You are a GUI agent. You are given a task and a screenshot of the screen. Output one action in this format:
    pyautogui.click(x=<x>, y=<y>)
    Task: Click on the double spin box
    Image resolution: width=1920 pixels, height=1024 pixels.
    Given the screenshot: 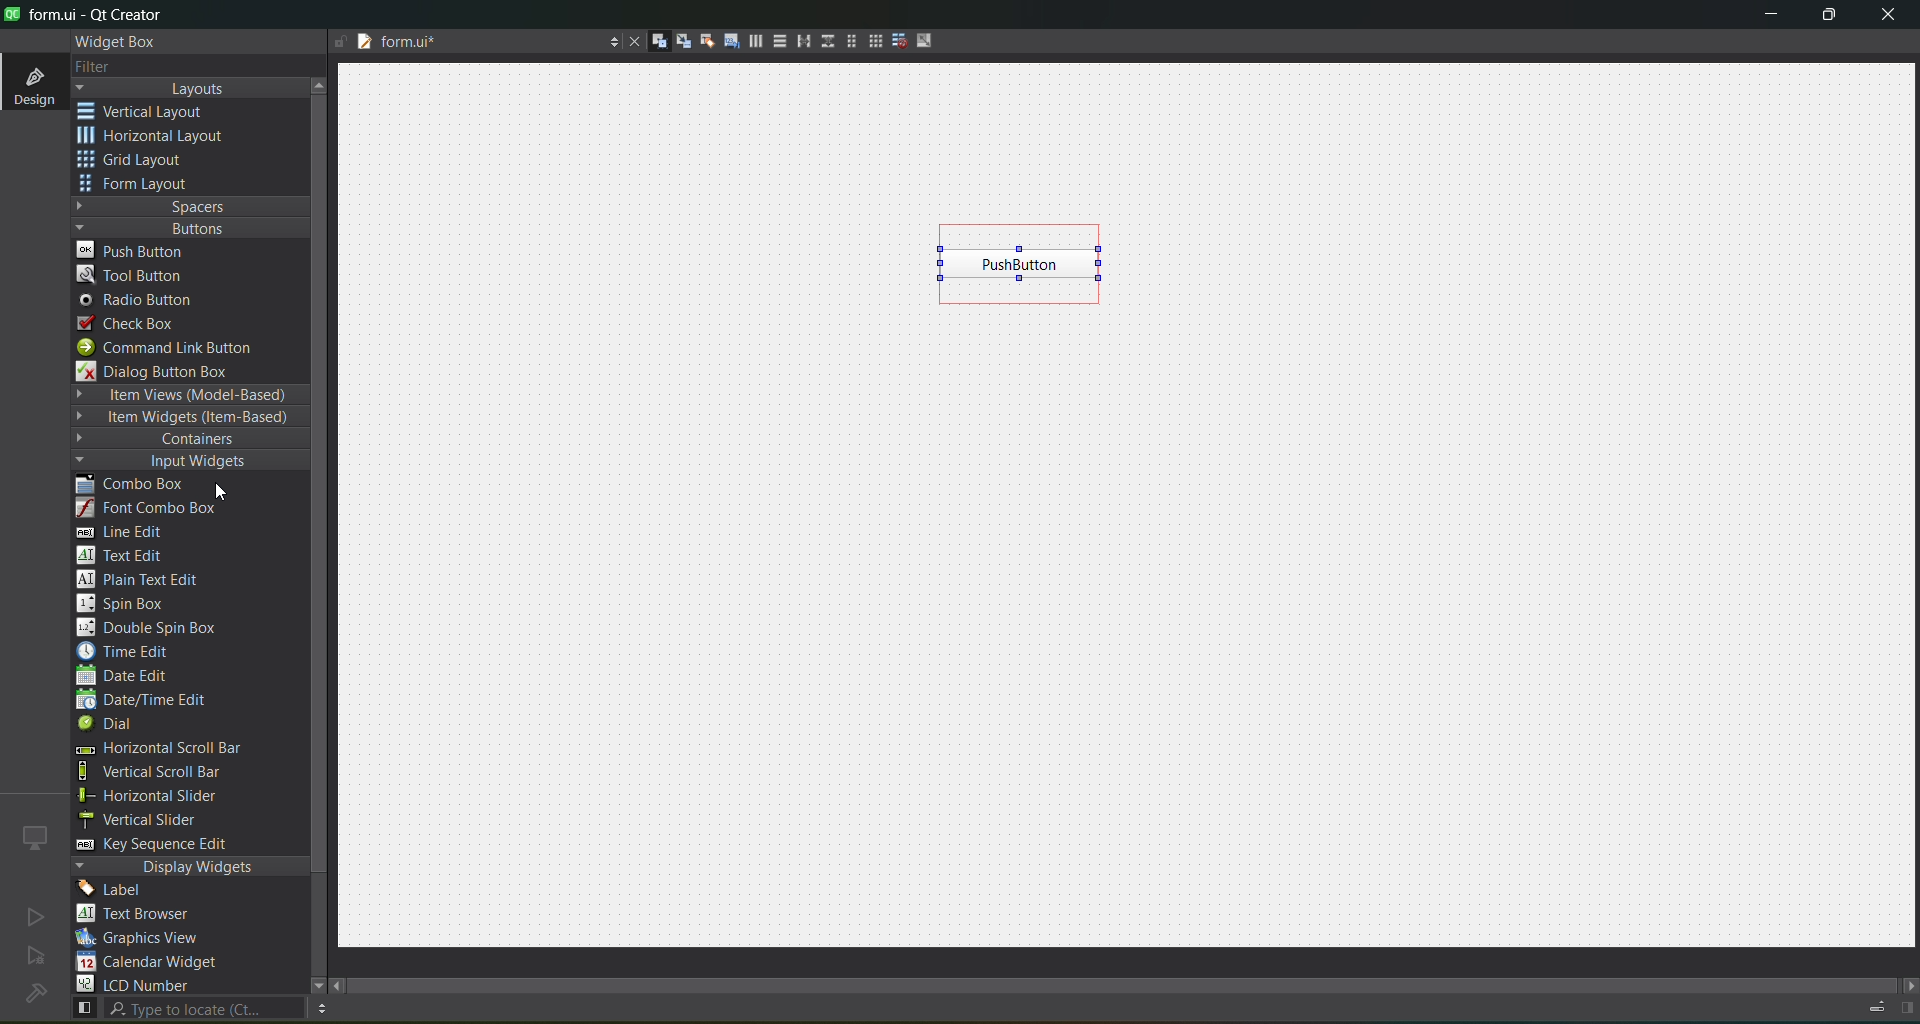 What is the action you would take?
    pyautogui.click(x=161, y=628)
    